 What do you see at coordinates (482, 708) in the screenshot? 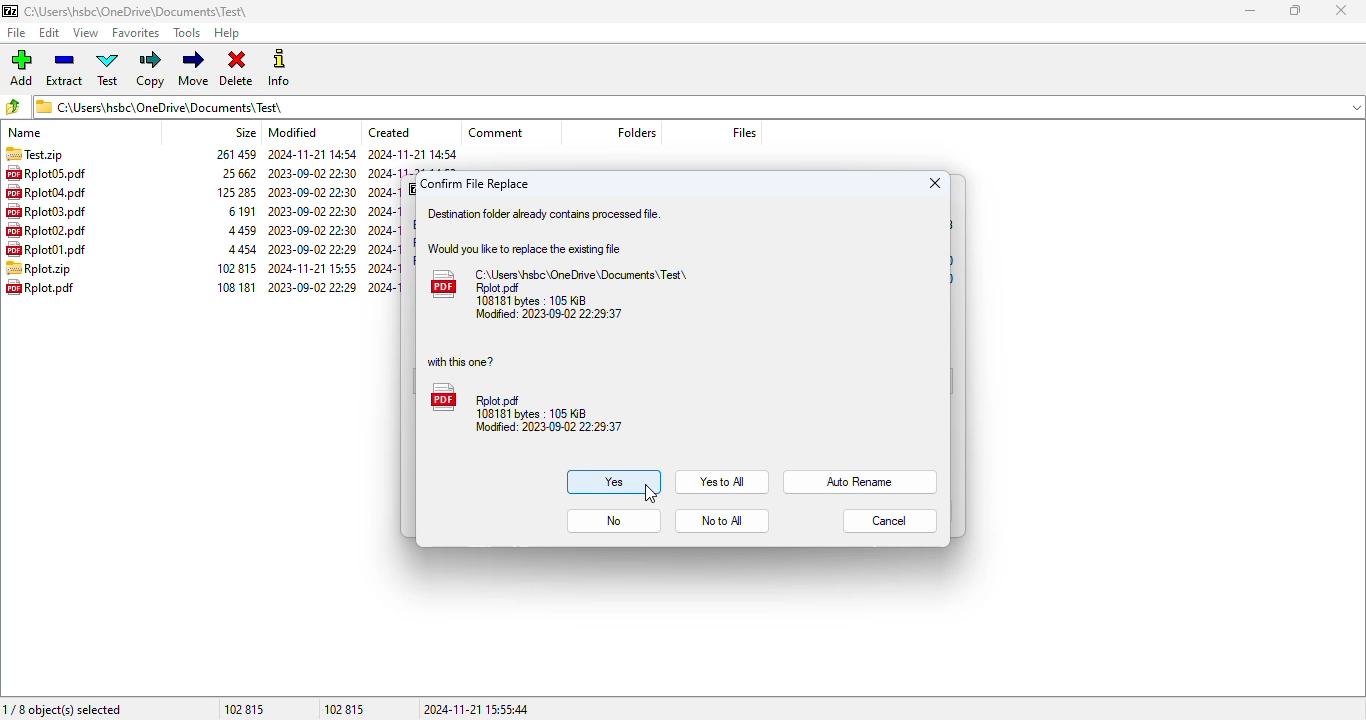
I see `2024-11-21 15:55:44` at bounding box center [482, 708].